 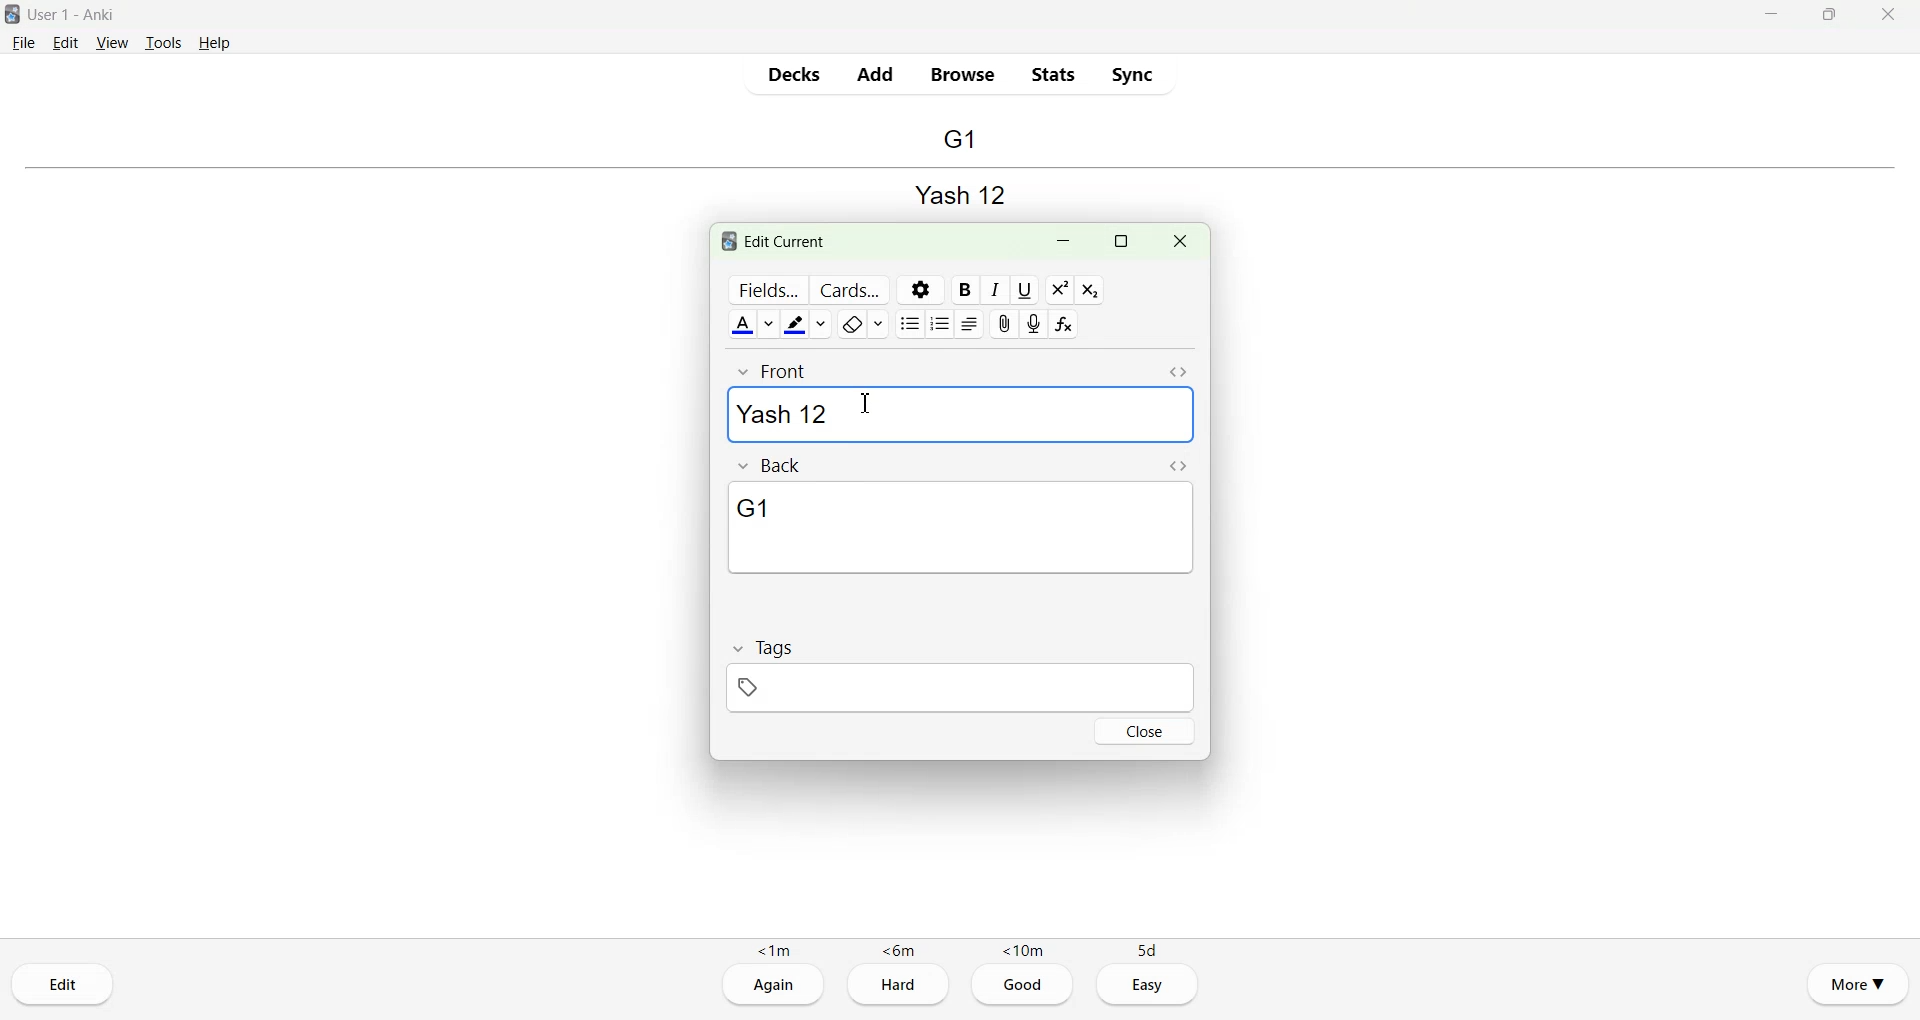 What do you see at coordinates (959, 140) in the screenshot?
I see `Back file name` at bounding box center [959, 140].